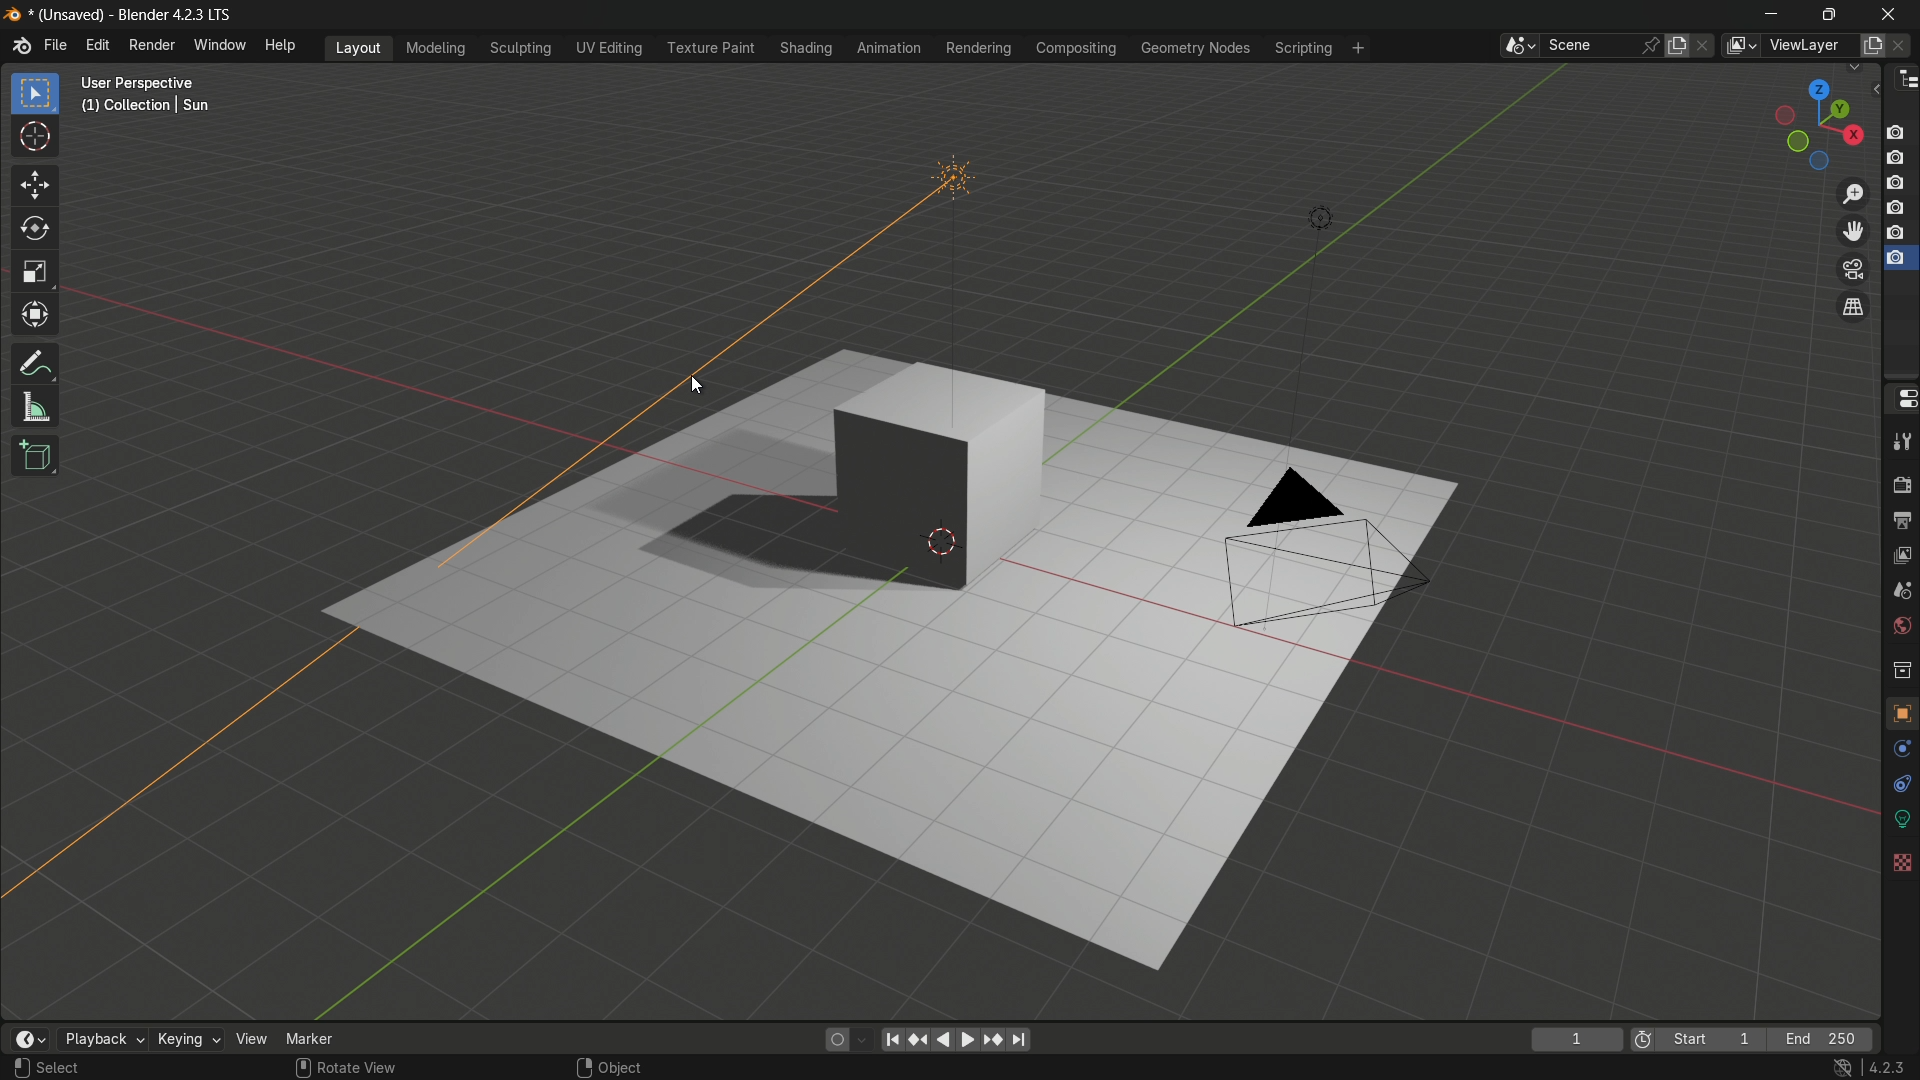 This screenshot has height=1080, width=1920. I want to click on move, so click(37, 187).